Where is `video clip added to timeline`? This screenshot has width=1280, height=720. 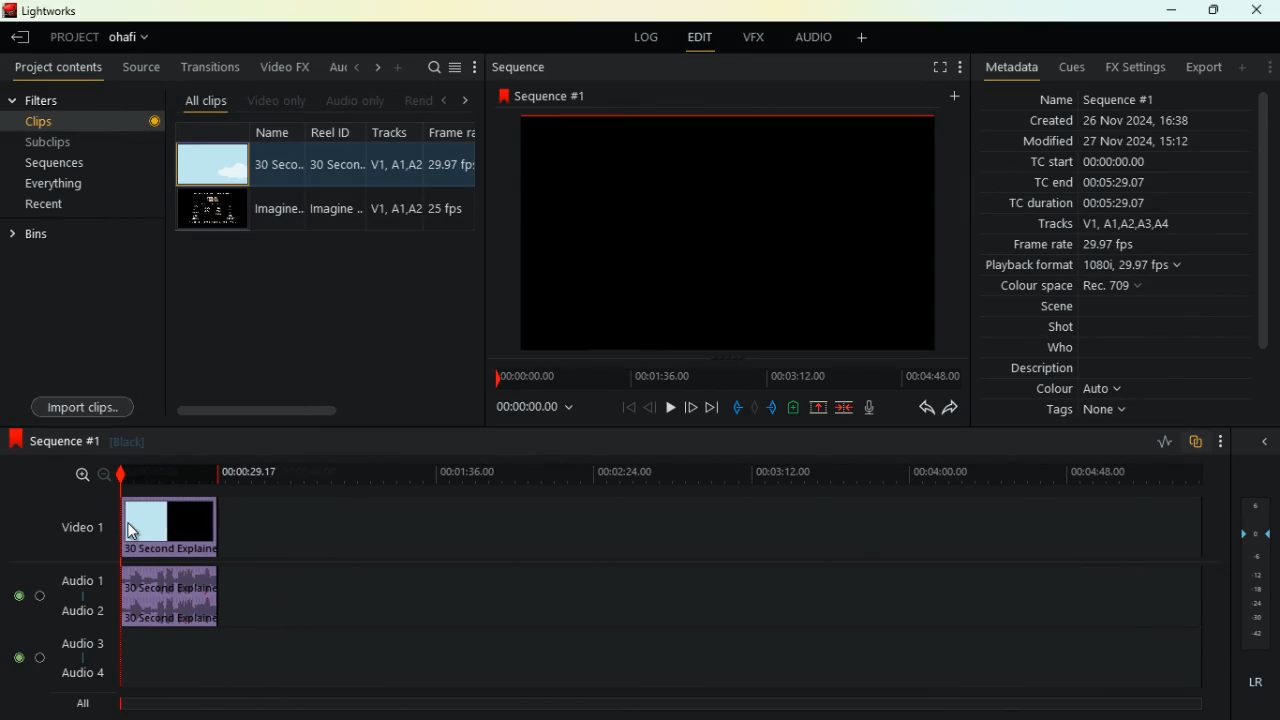
video clip added to timeline is located at coordinates (171, 526).